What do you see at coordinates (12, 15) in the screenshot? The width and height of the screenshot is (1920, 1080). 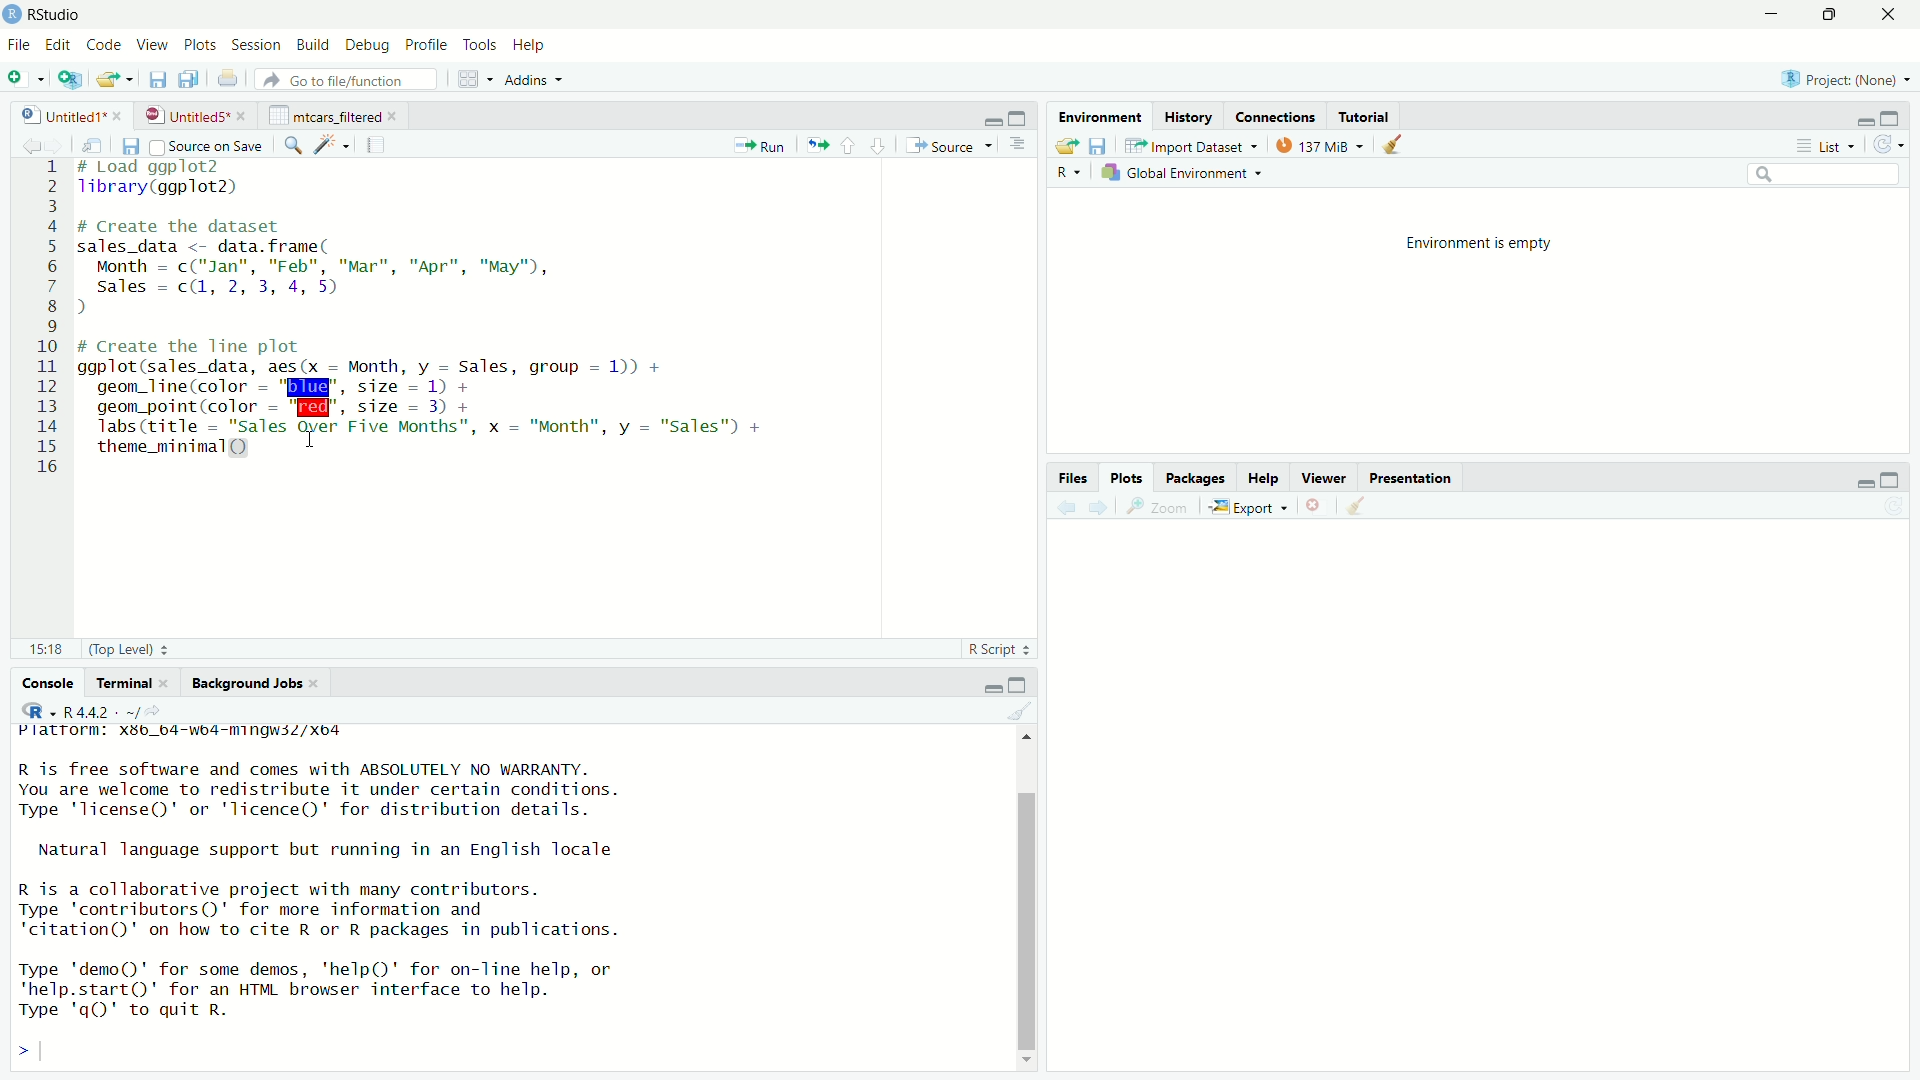 I see `app icon` at bounding box center [12, 15].